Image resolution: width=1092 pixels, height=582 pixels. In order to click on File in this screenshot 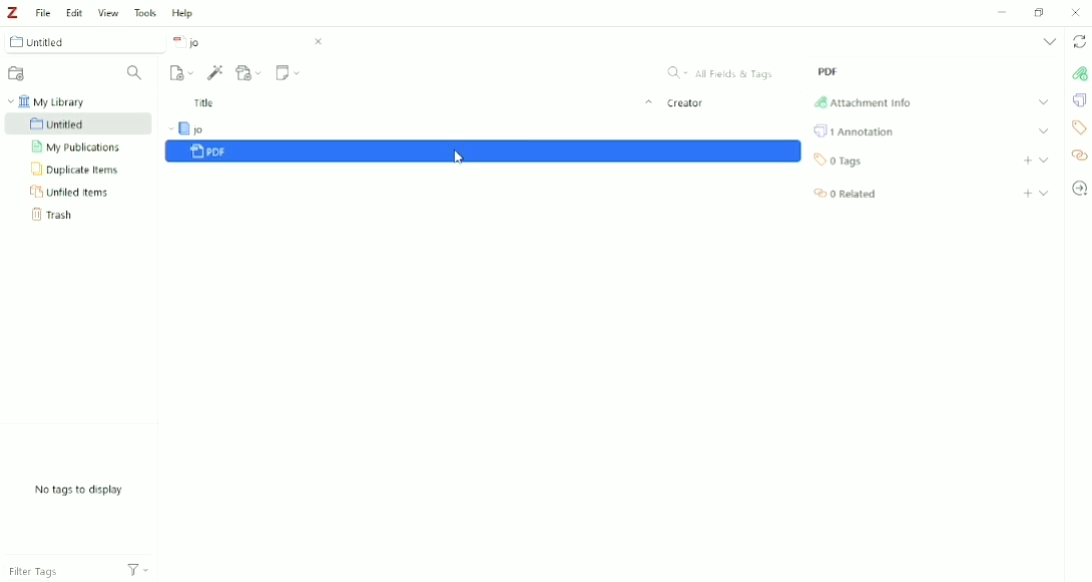, I will do `click(44, 11)`.